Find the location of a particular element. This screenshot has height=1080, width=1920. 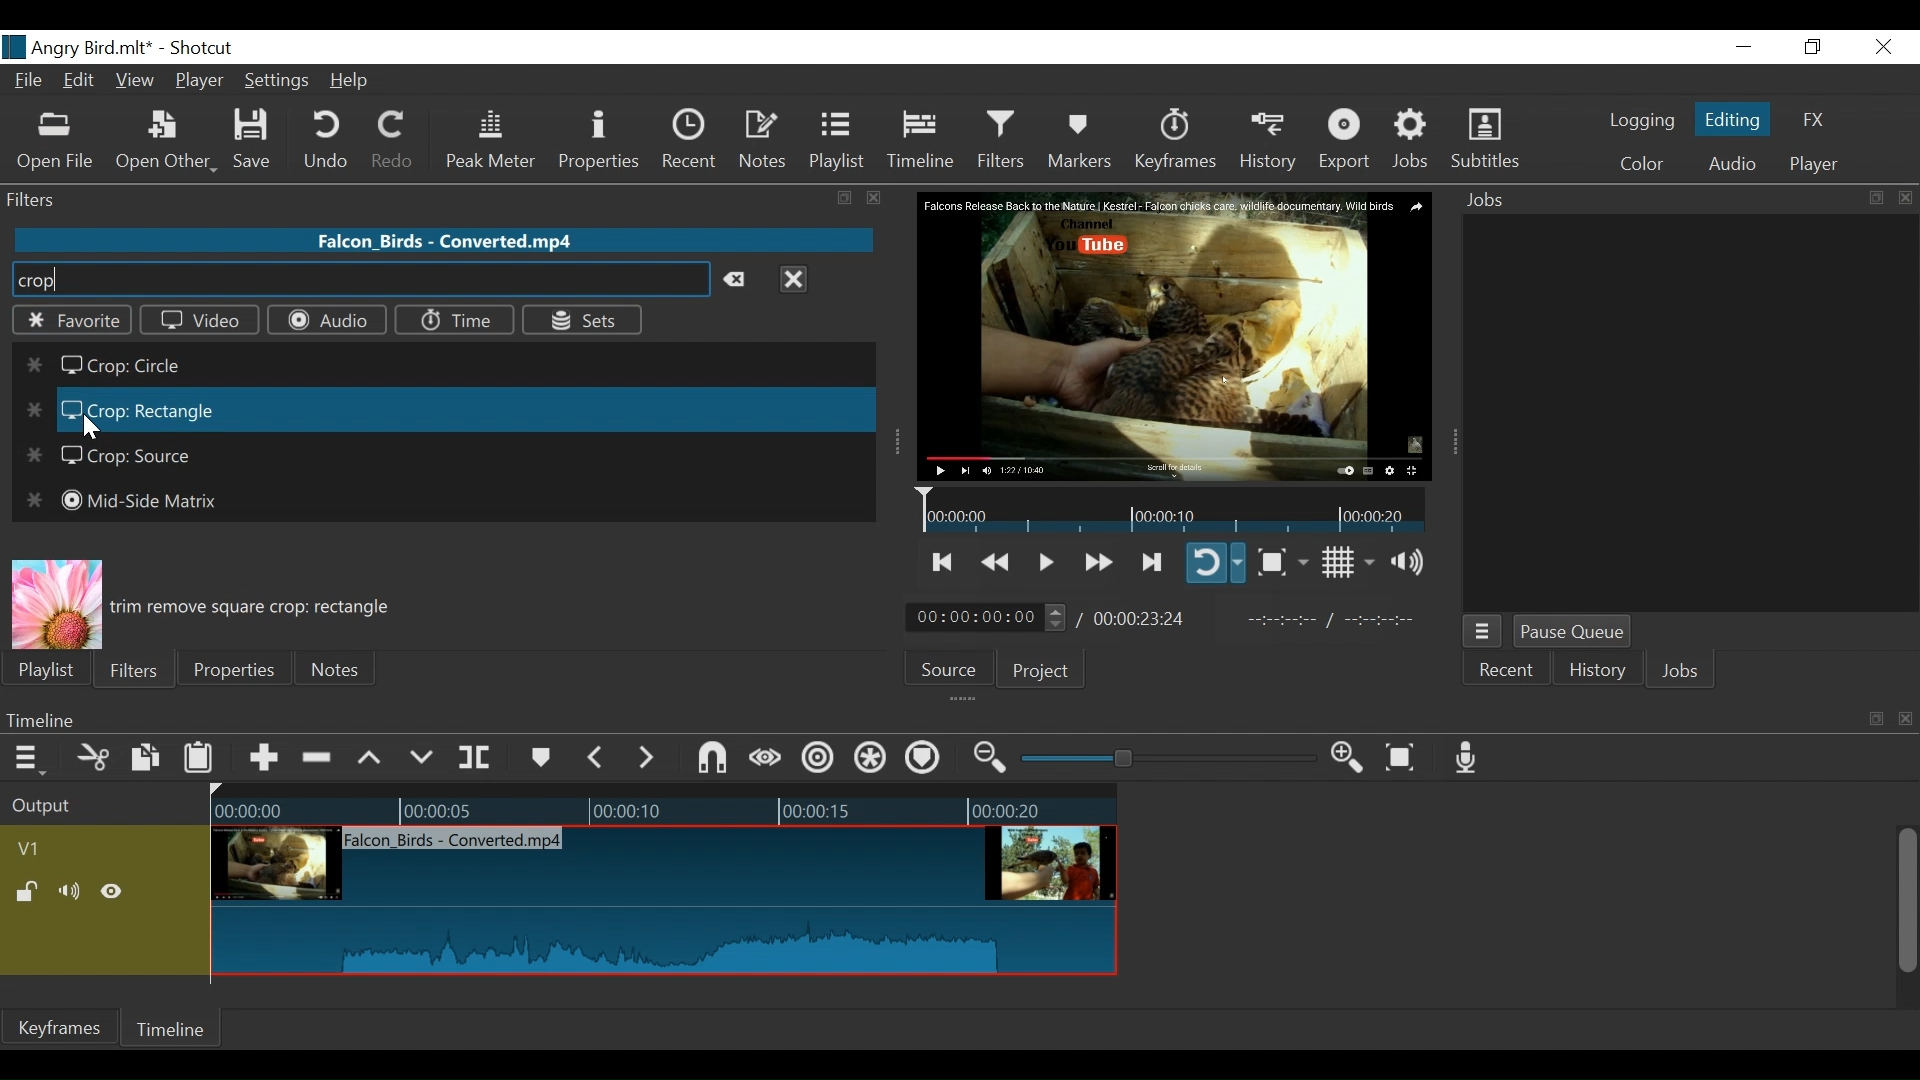

Restore is located at coordinates (1813, 48).